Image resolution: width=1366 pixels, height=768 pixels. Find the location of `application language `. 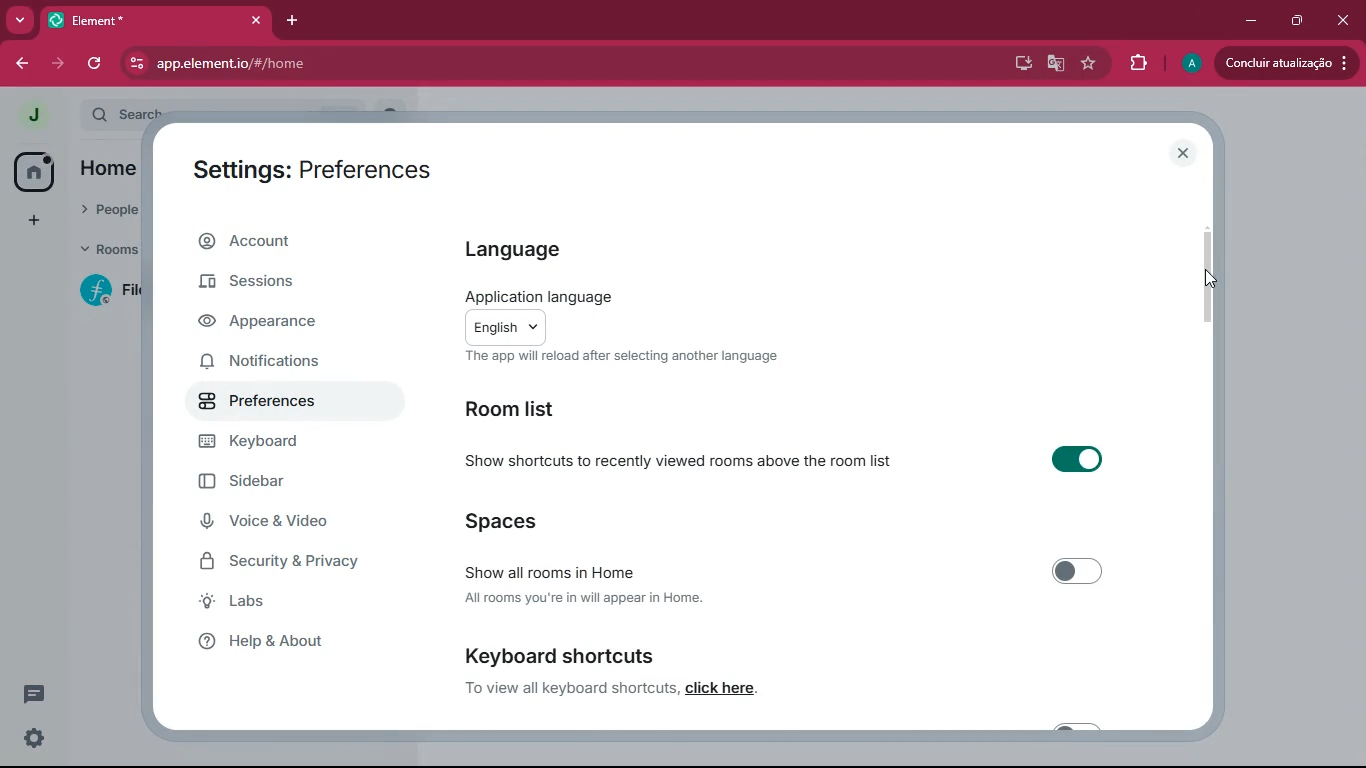

application language  is located at coordinates (537, 293).